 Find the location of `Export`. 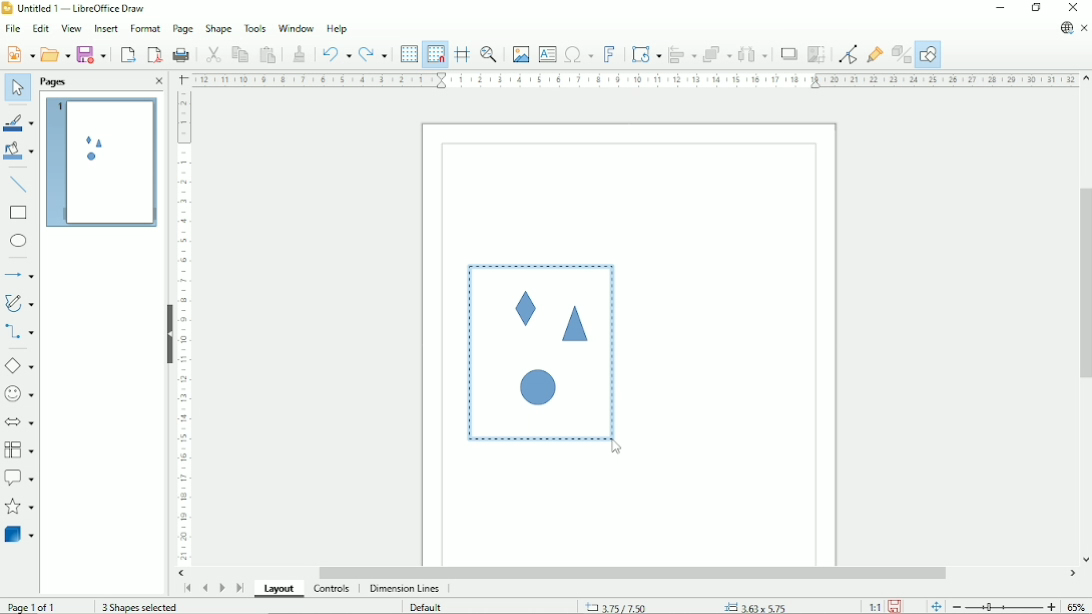

Export is located at coordinates (127, 54).